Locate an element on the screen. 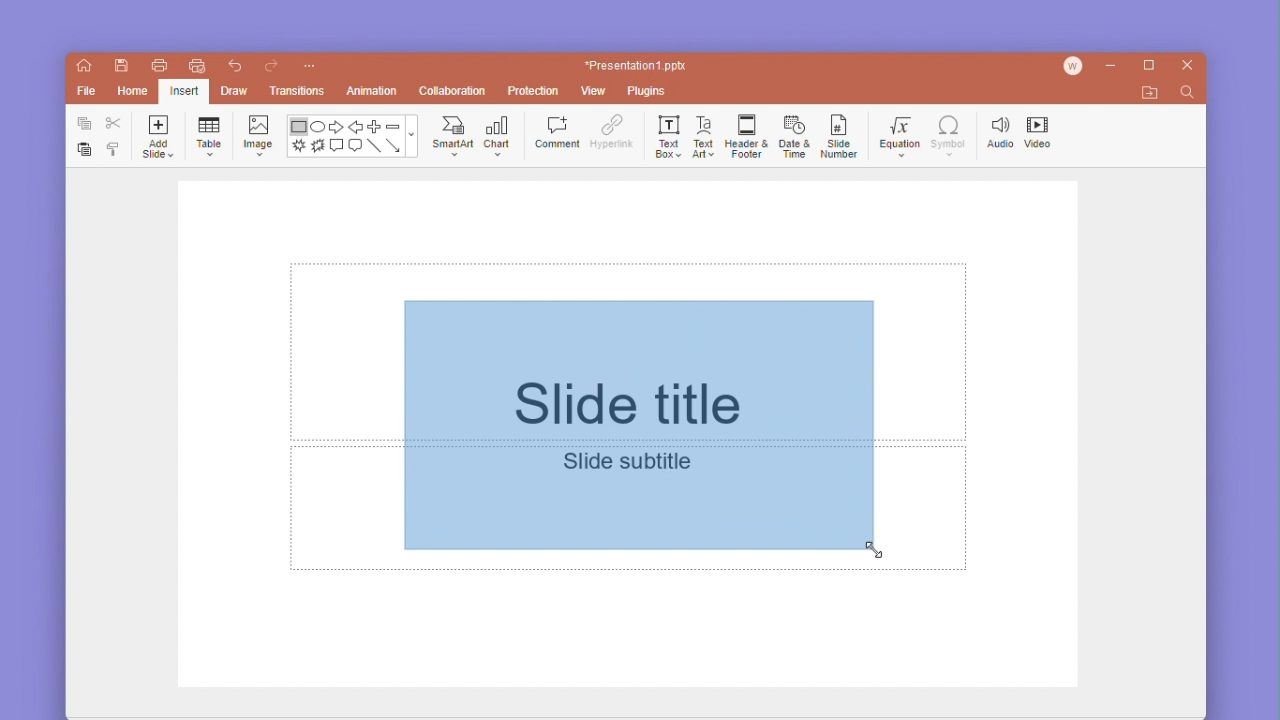  close is located at coordinates (1188, 66).